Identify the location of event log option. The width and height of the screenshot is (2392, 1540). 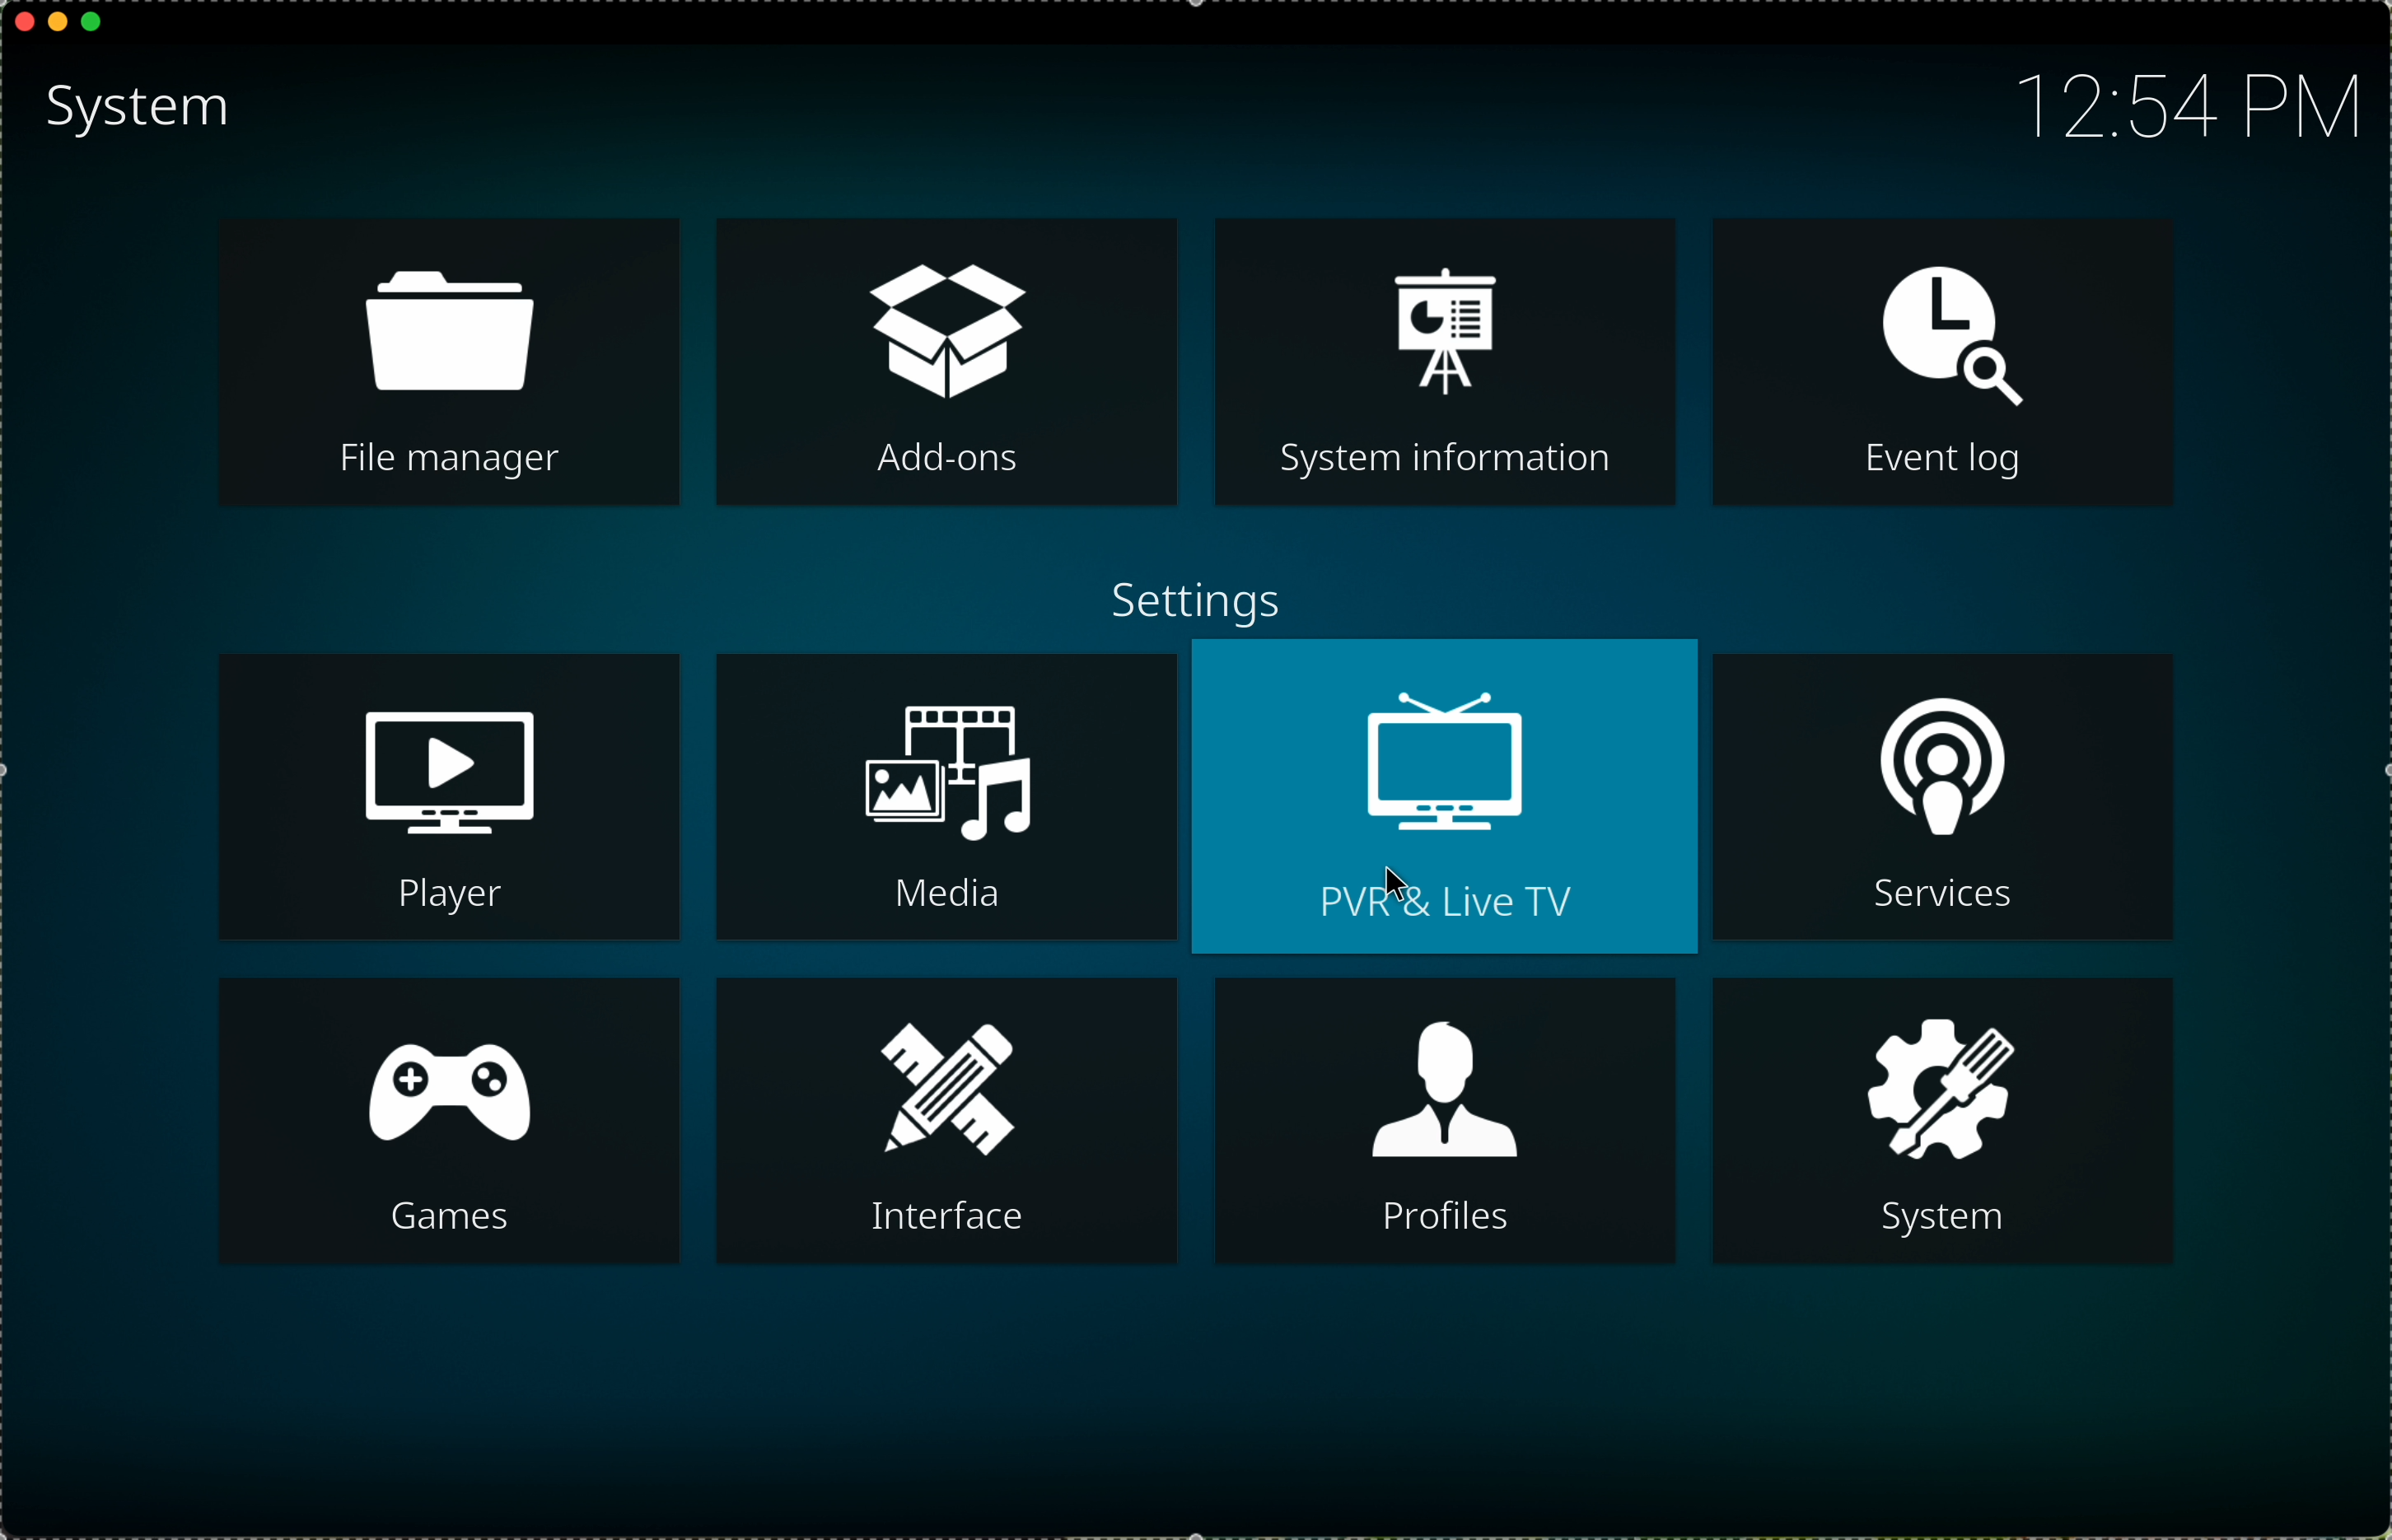
(1939, 364).